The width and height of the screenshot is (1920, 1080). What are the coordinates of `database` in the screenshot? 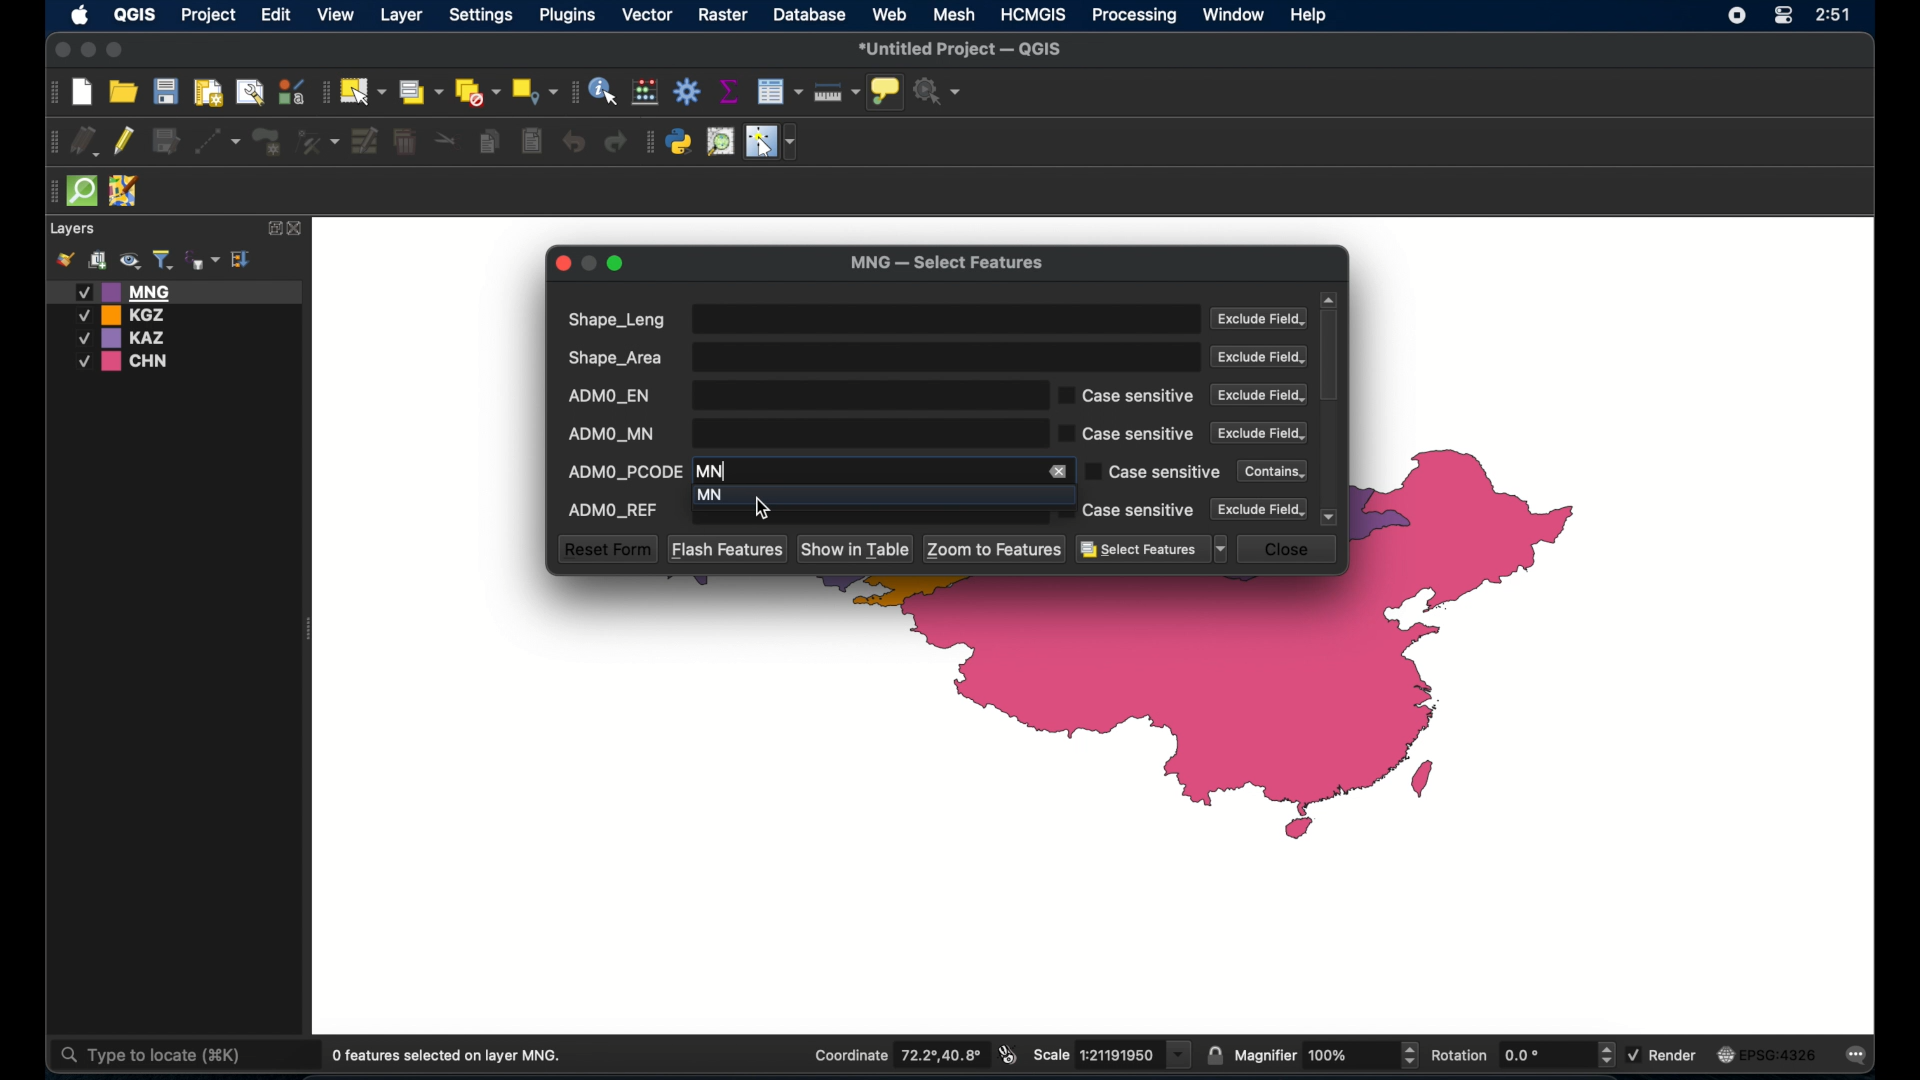 It's located at (809, 14).